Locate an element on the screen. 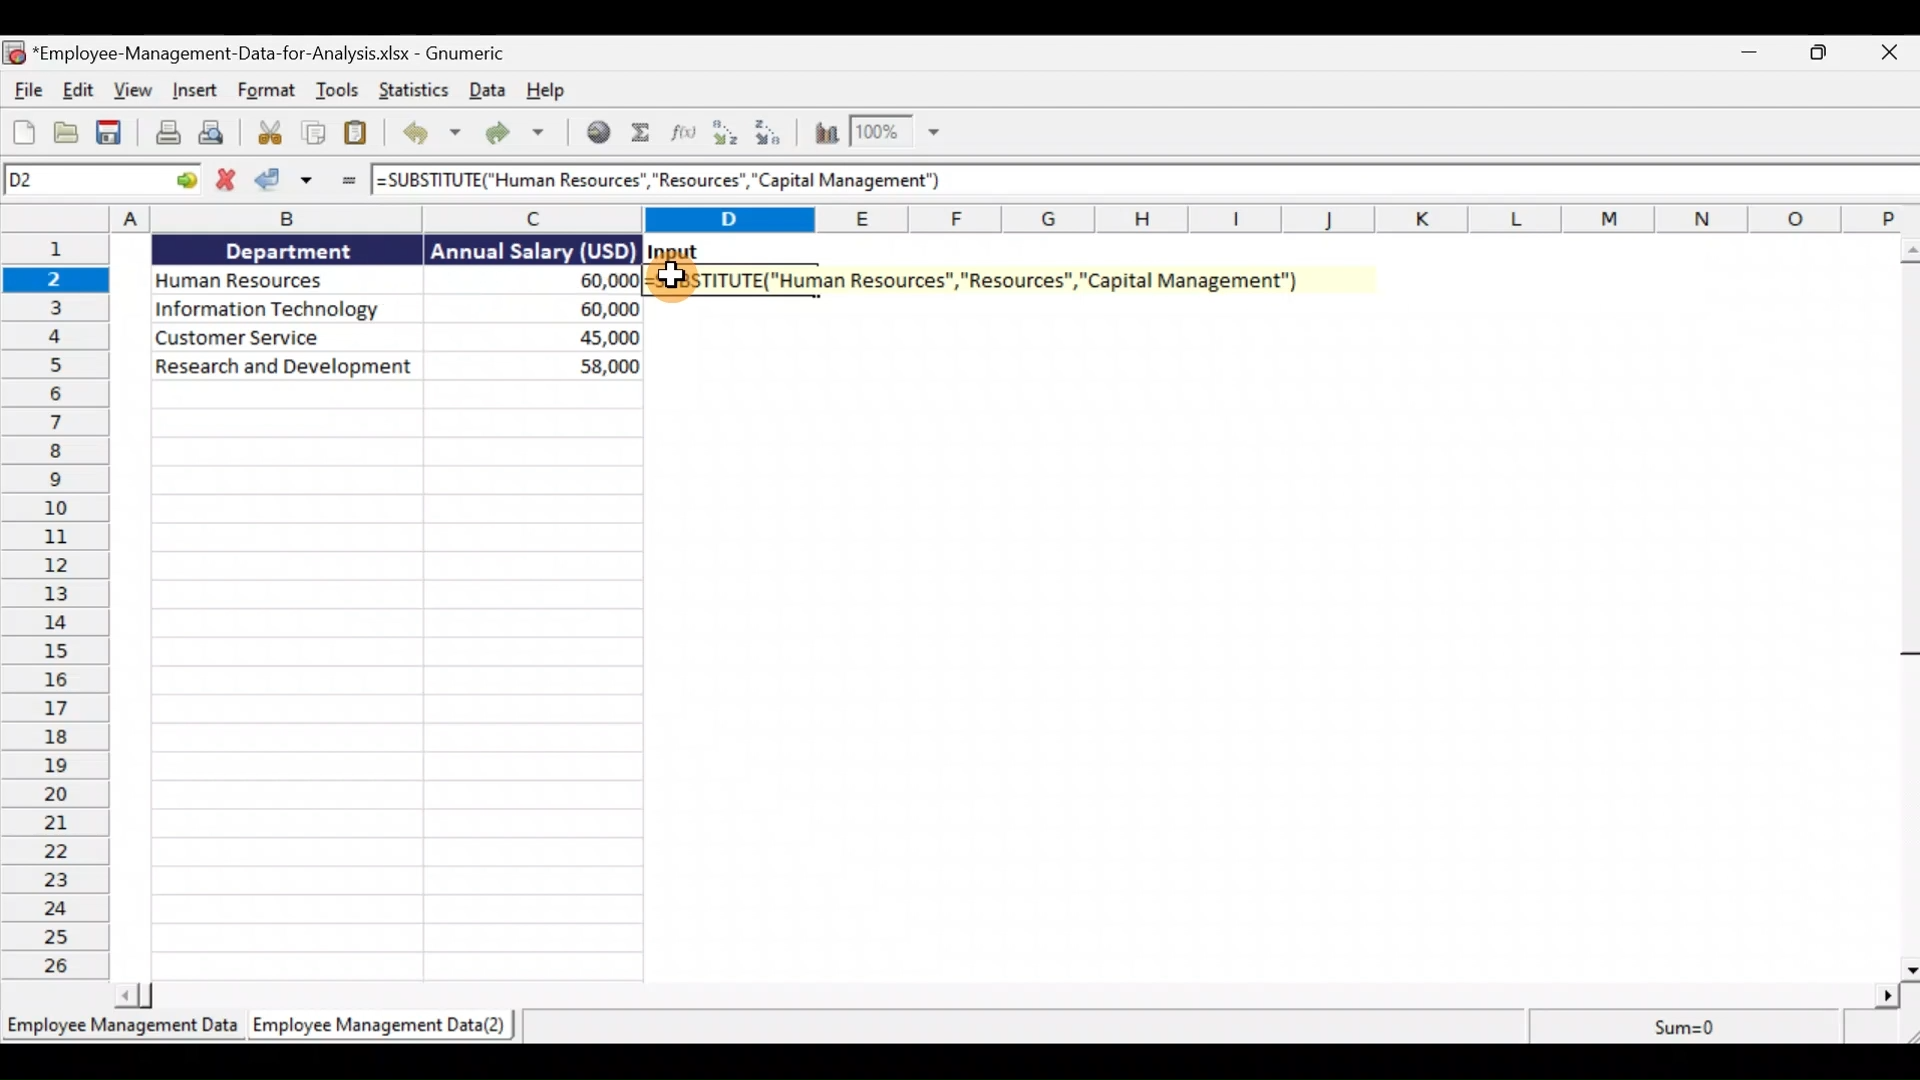 The width and height of the screenshot is (1920, 1080). Edit is located at coordinates (80, 90).